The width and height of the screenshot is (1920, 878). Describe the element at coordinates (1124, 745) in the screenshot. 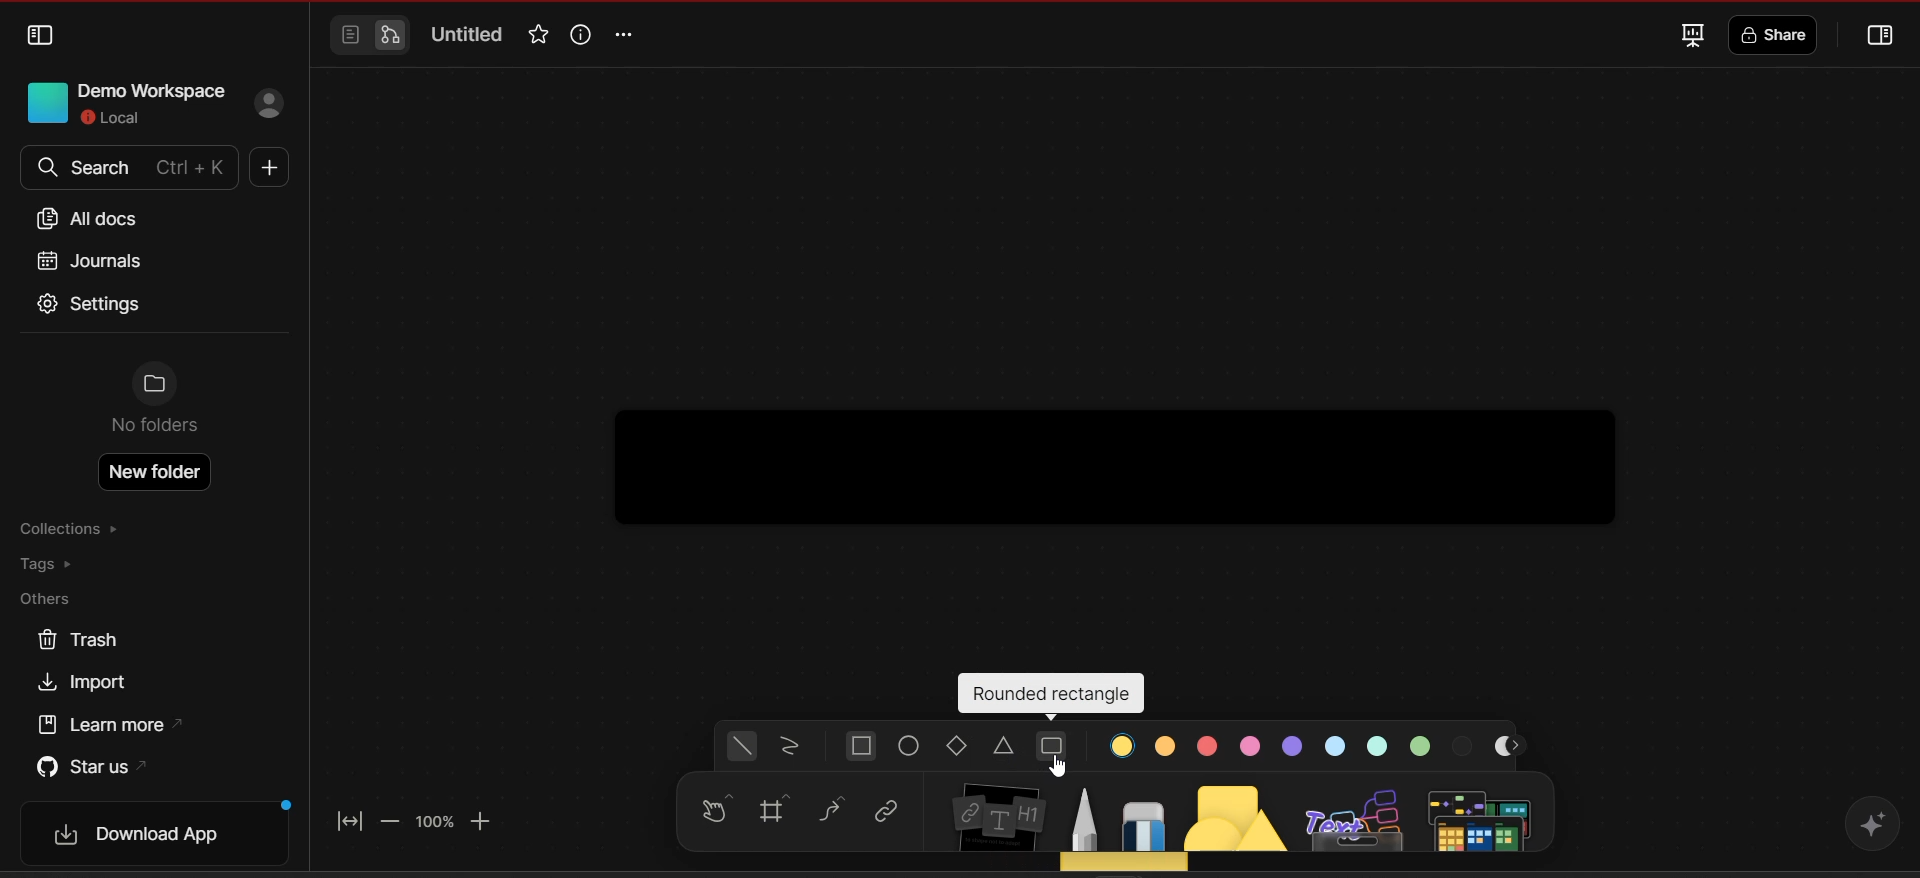

I see `color 1` at that location.